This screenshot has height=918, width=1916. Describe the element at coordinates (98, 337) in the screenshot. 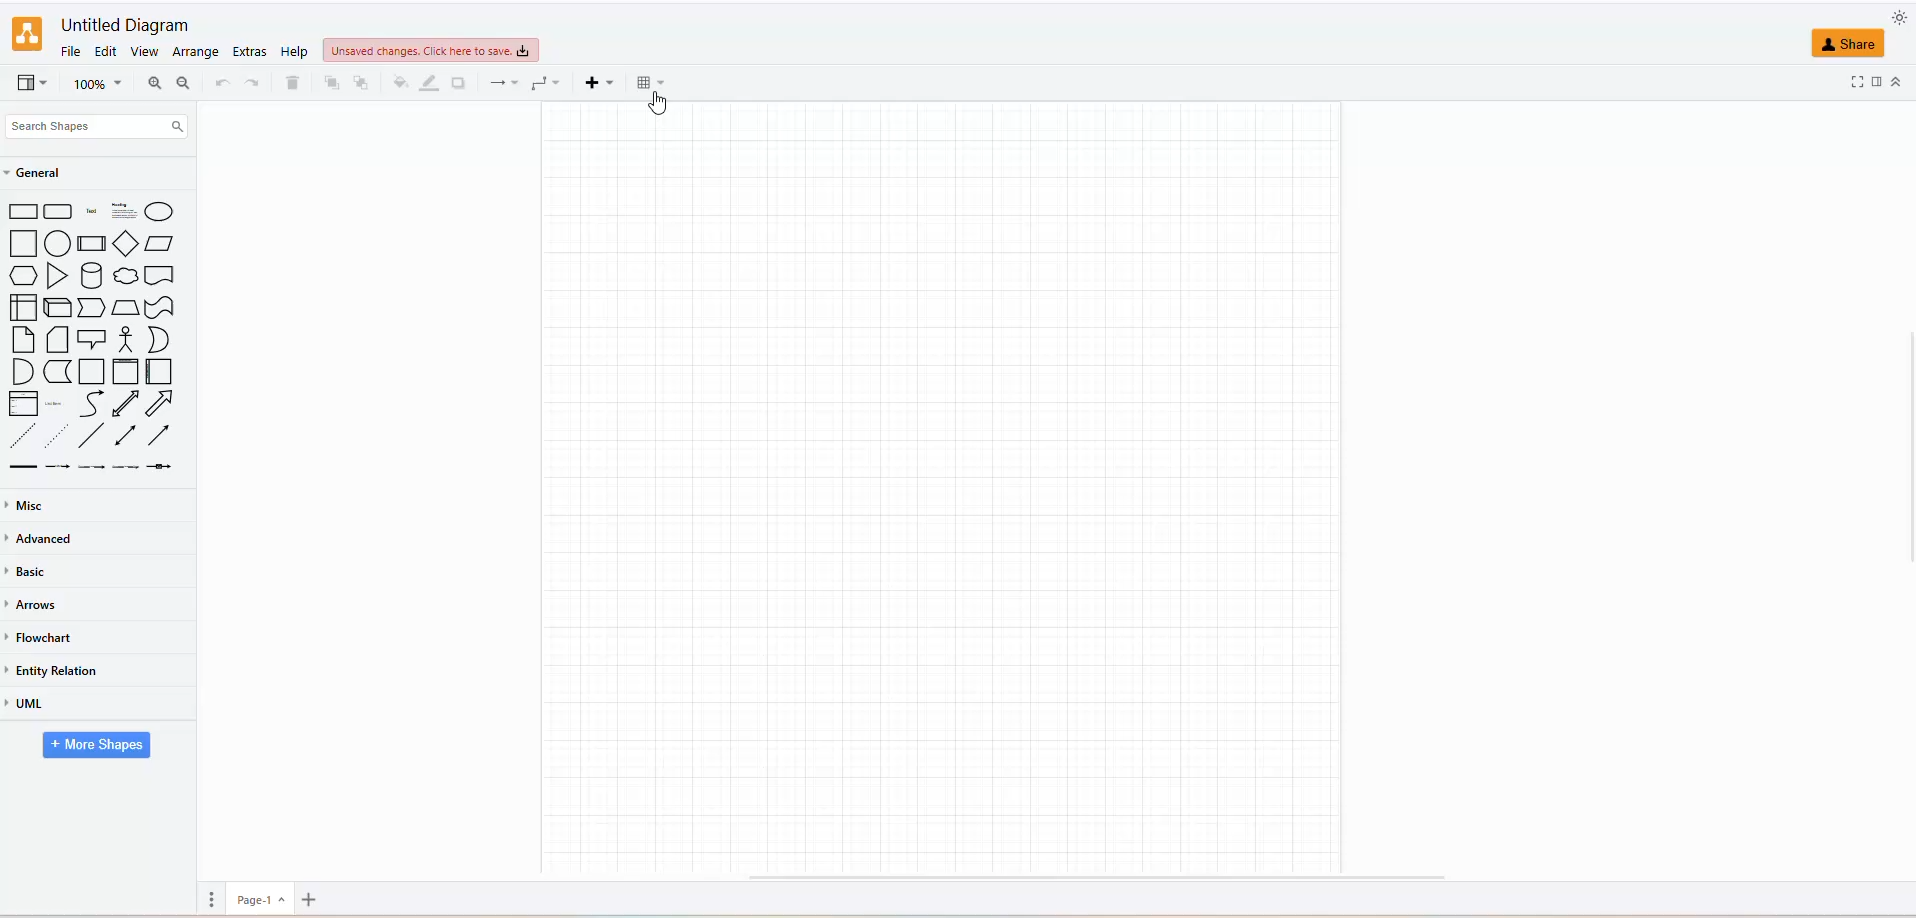

I see `shapes` at that location.